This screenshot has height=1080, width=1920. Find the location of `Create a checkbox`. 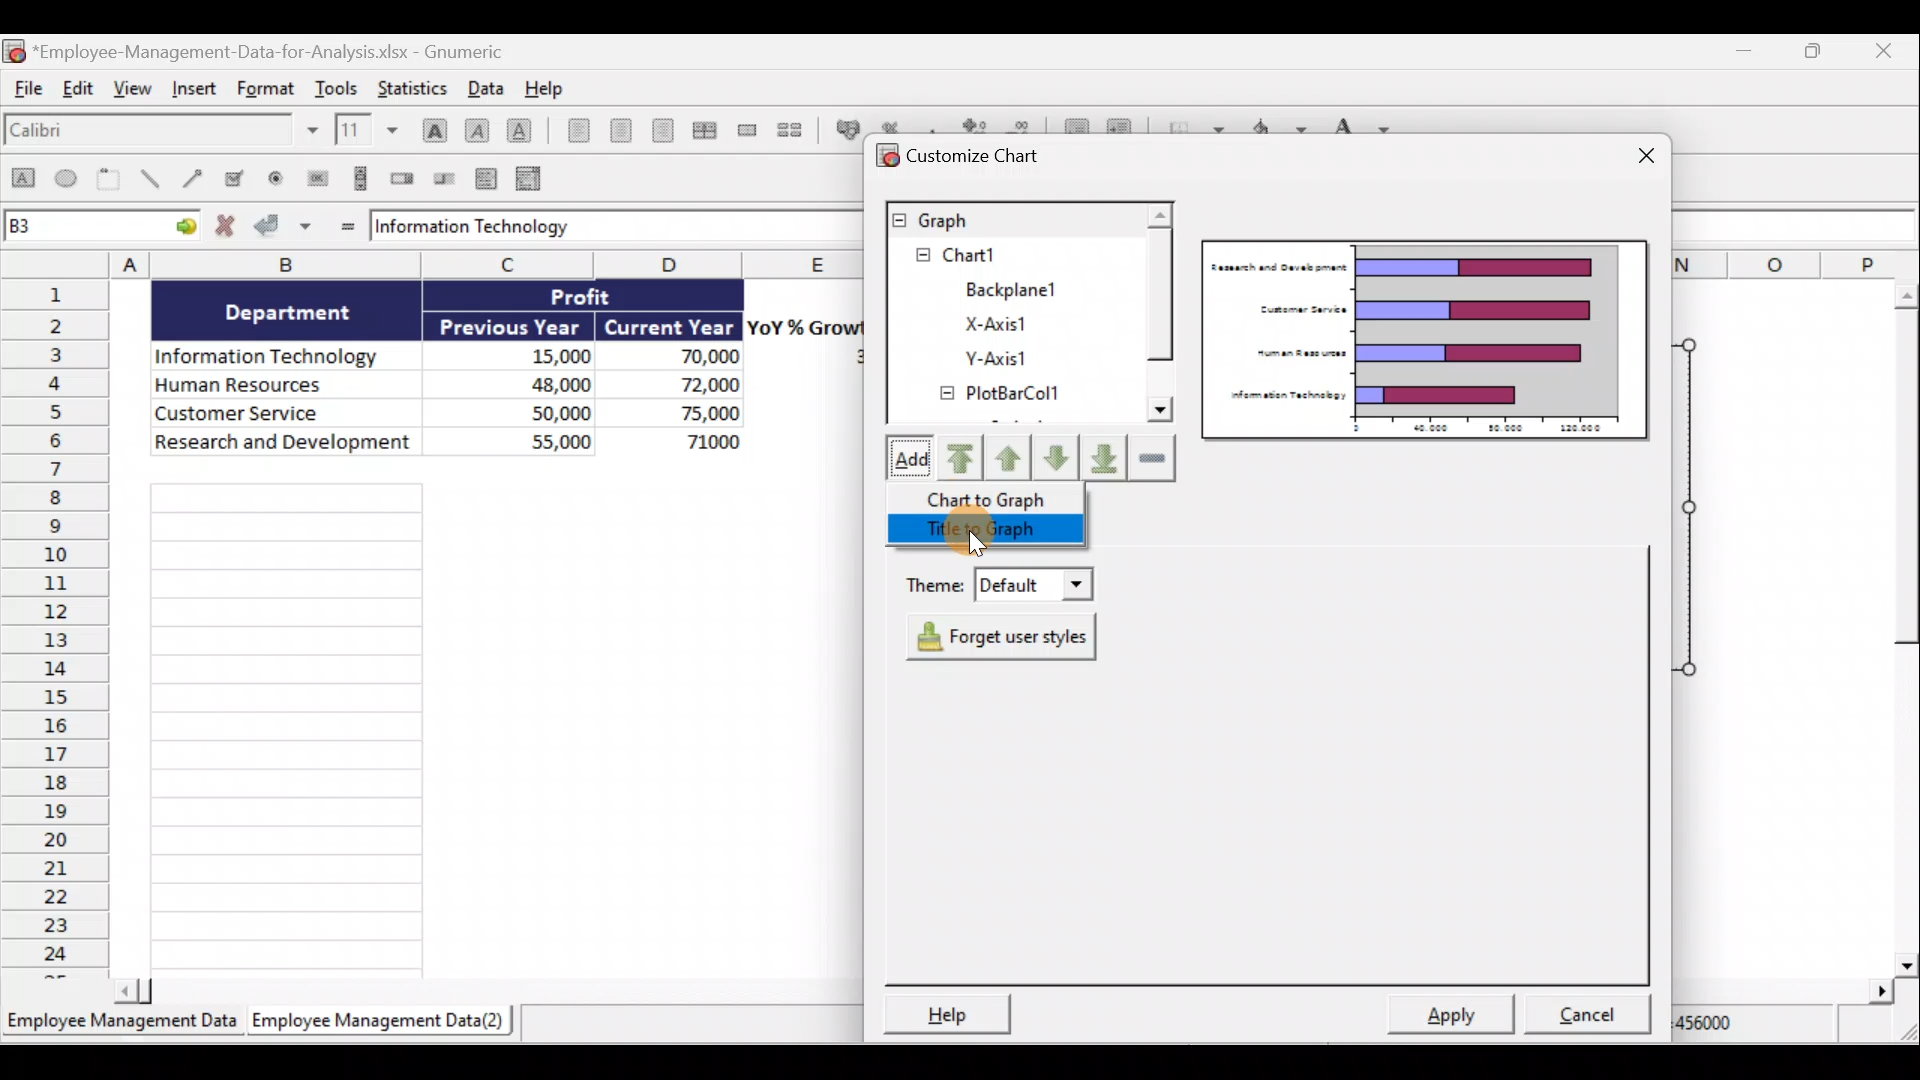

Create a checkbox is located at coordinates (243, 178).